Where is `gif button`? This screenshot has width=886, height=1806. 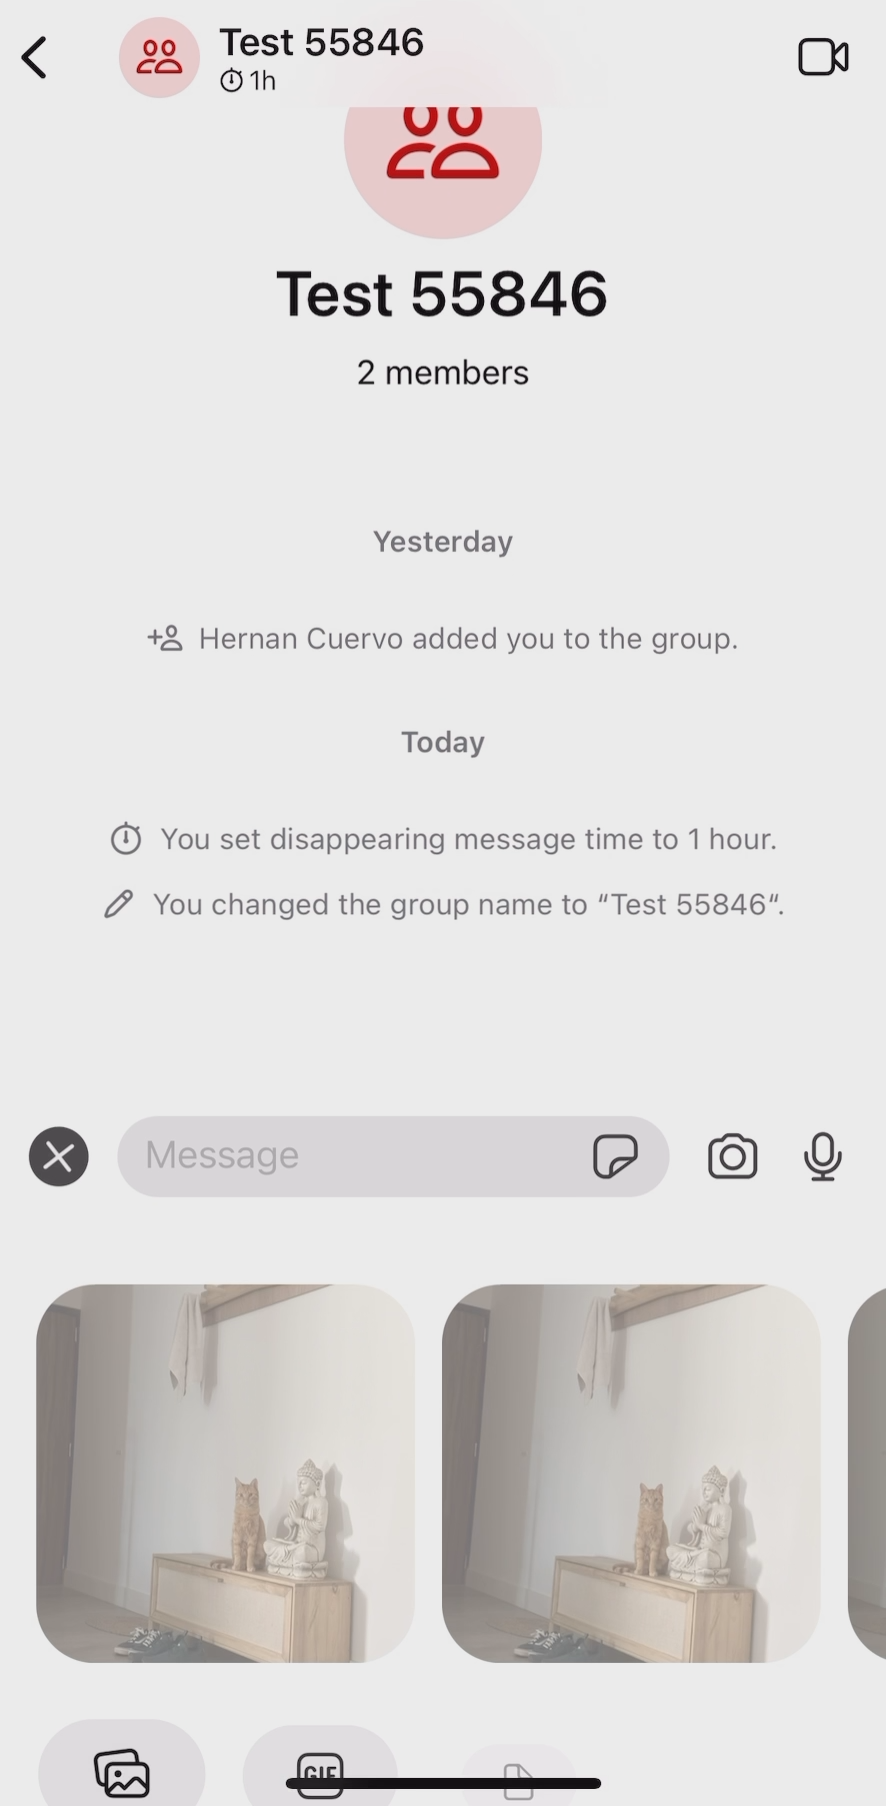
gif button is located at coordinates (322, 1762).